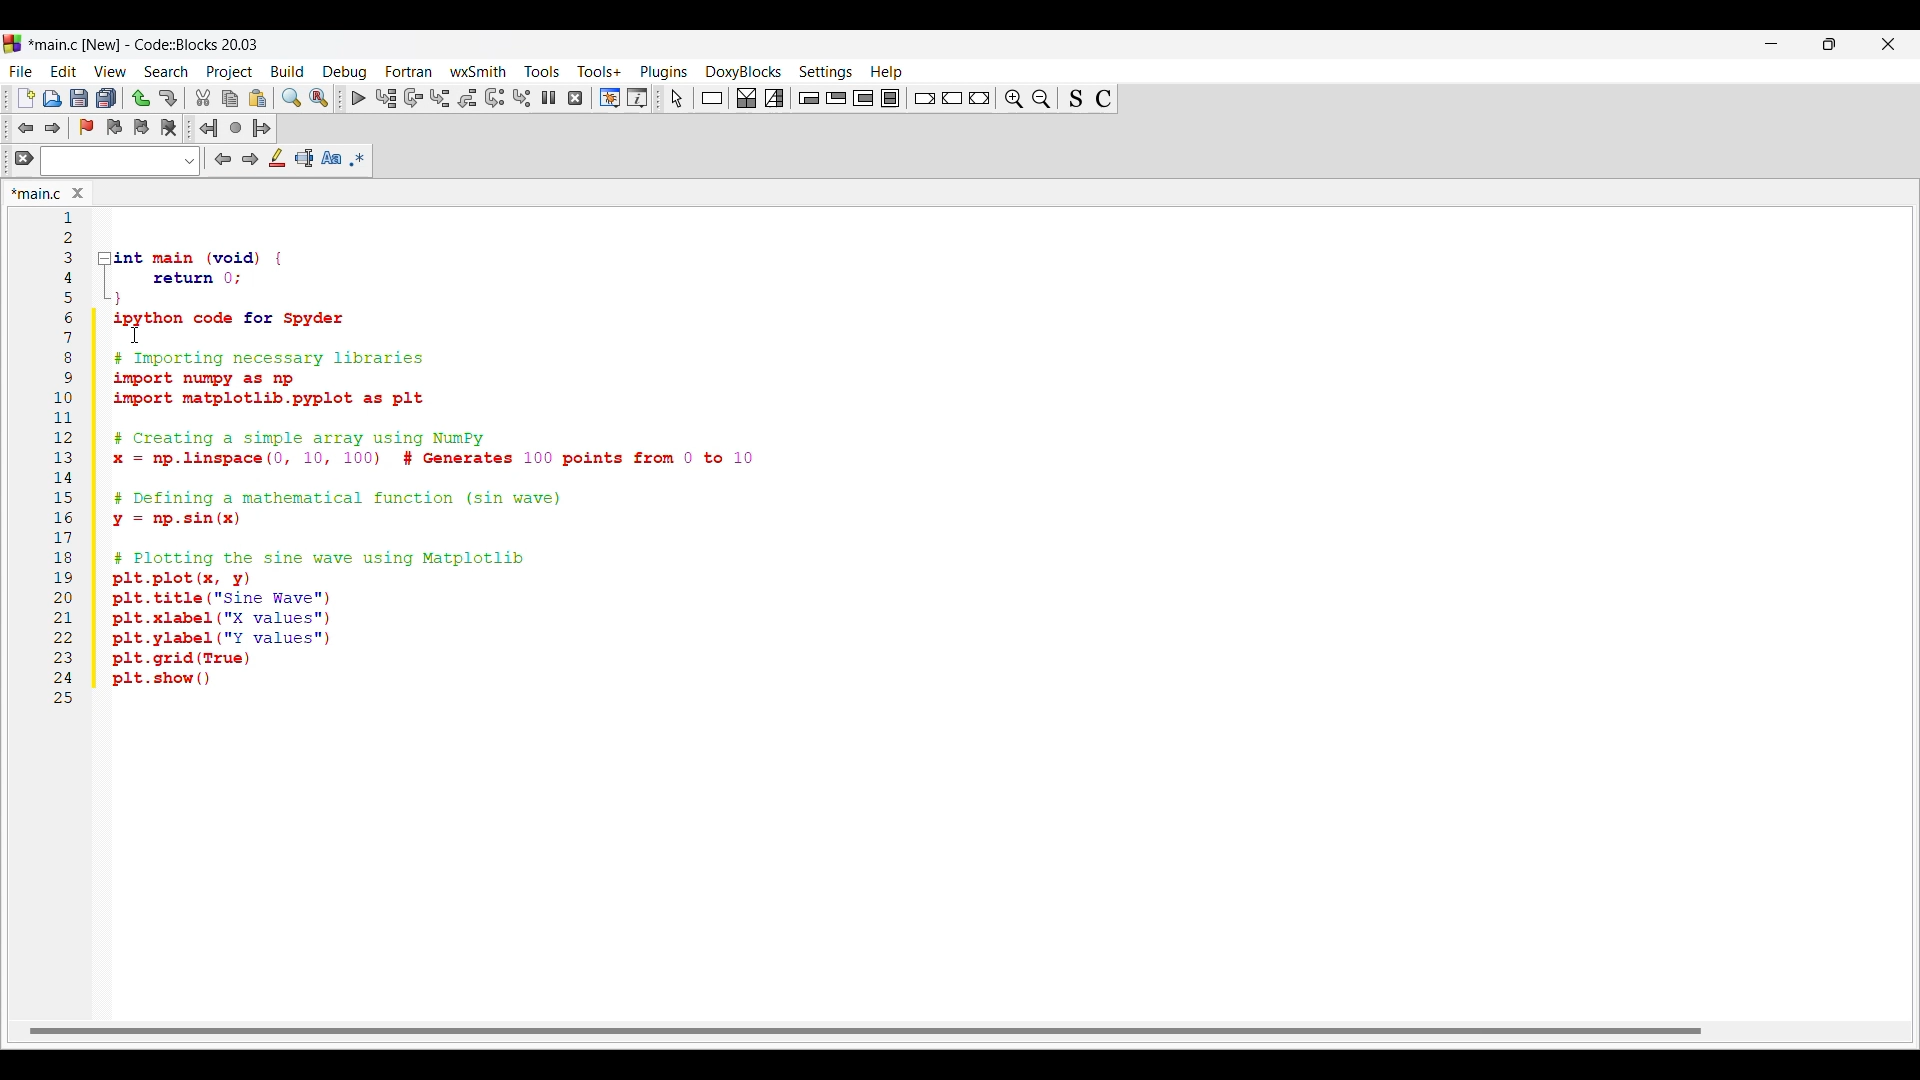 The width and height of the screenshot is (1920, 1080). What do you see at coordinates (332, 158) in the screenshot?
I see `Match case` at bounding box center [332, 158].